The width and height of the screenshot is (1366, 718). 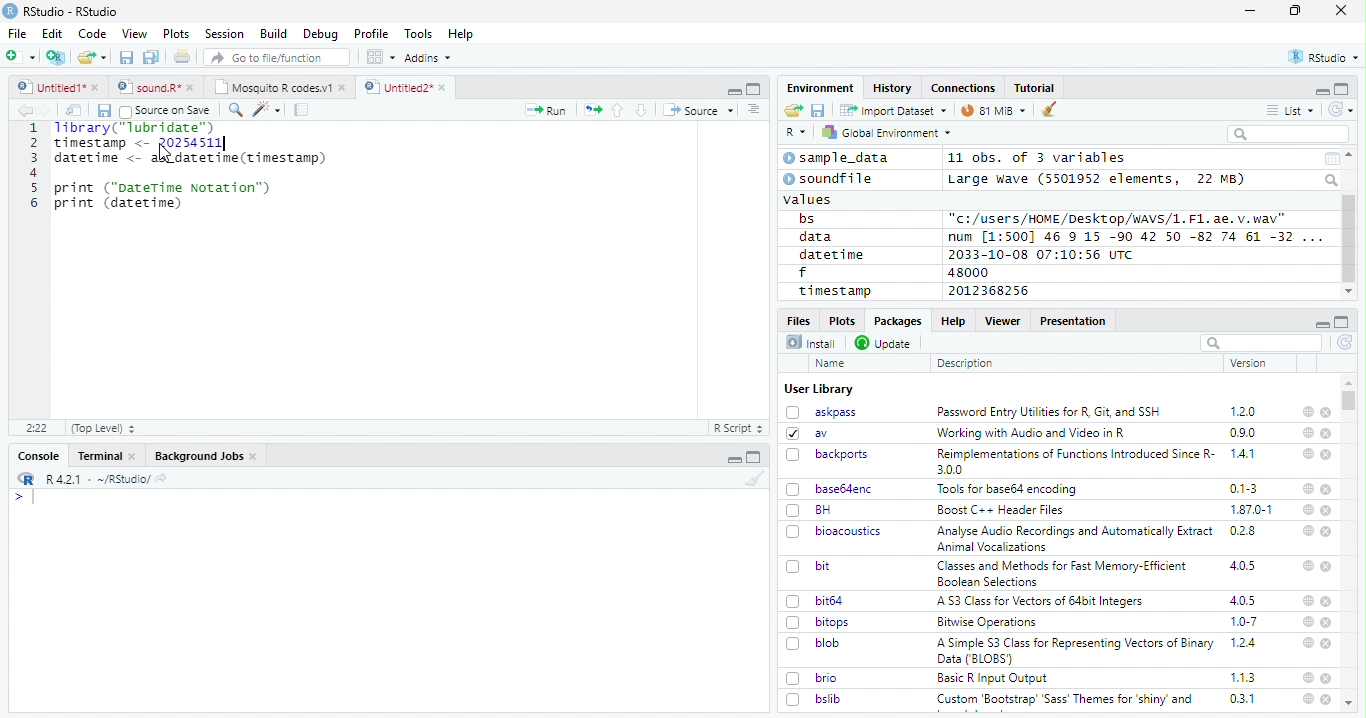 What do you see at coordinates (819, 111) in the screenshot?
I see `Save` at bounding box center [819, 111].